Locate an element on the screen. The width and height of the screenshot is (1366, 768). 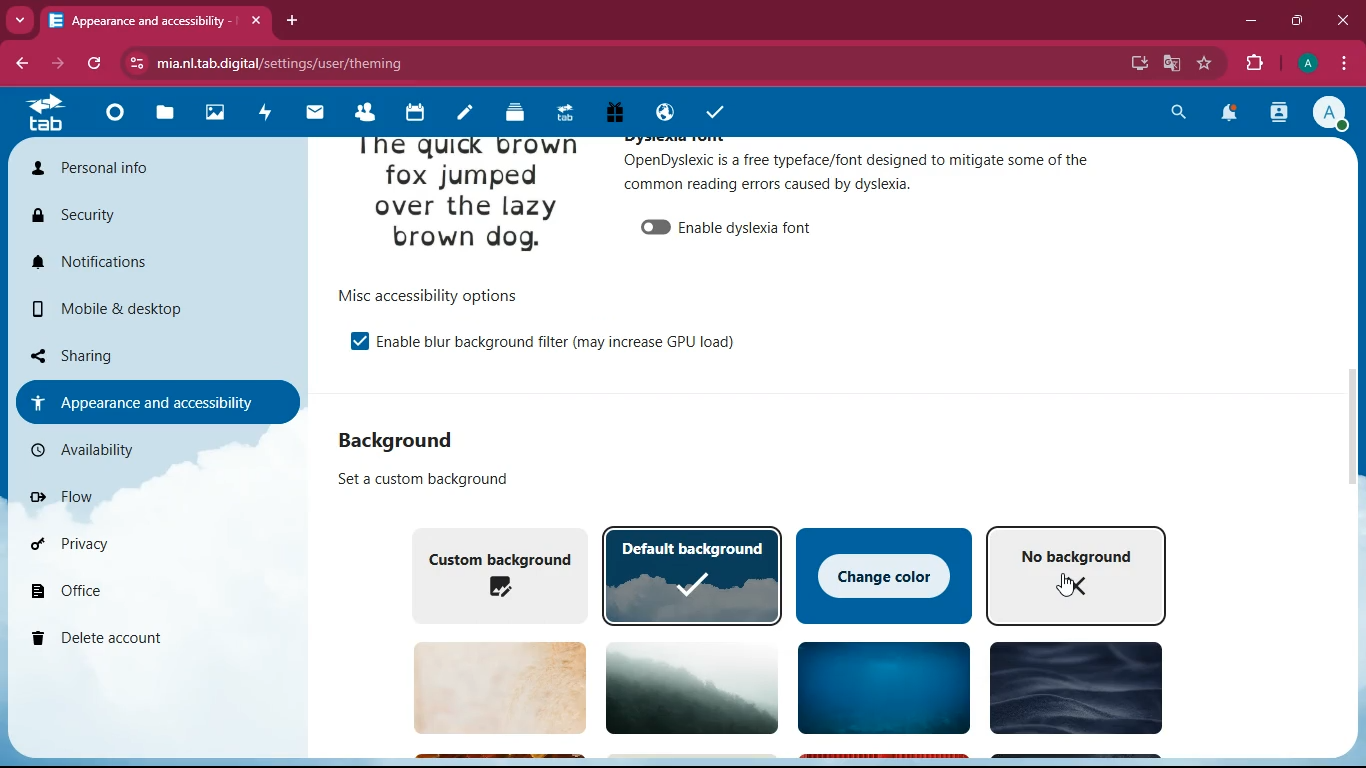
enable is located at coordinates (350, 340).